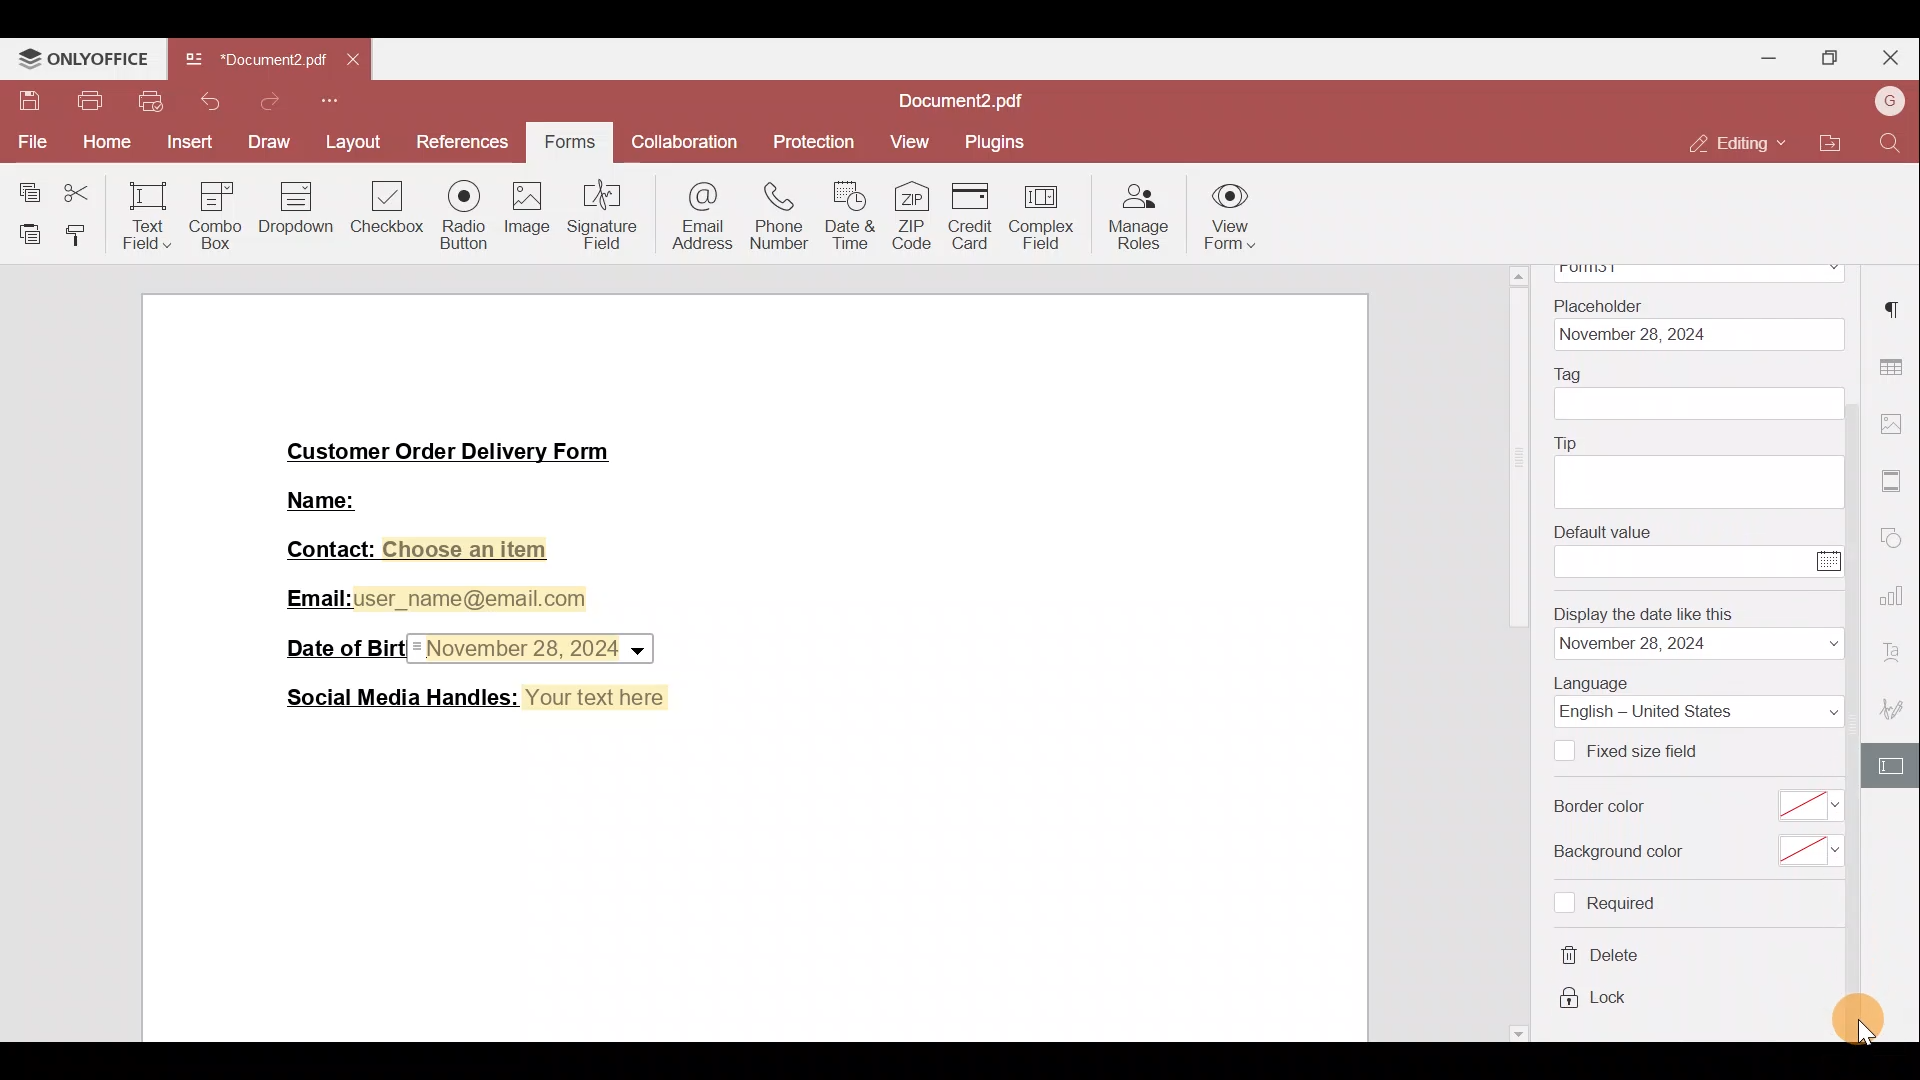 Image resolution: width=1920 pixels, height=1080 pixels. Describe the element at coordinates (263, 107) in the screenshot. I see `Redo` at that location.